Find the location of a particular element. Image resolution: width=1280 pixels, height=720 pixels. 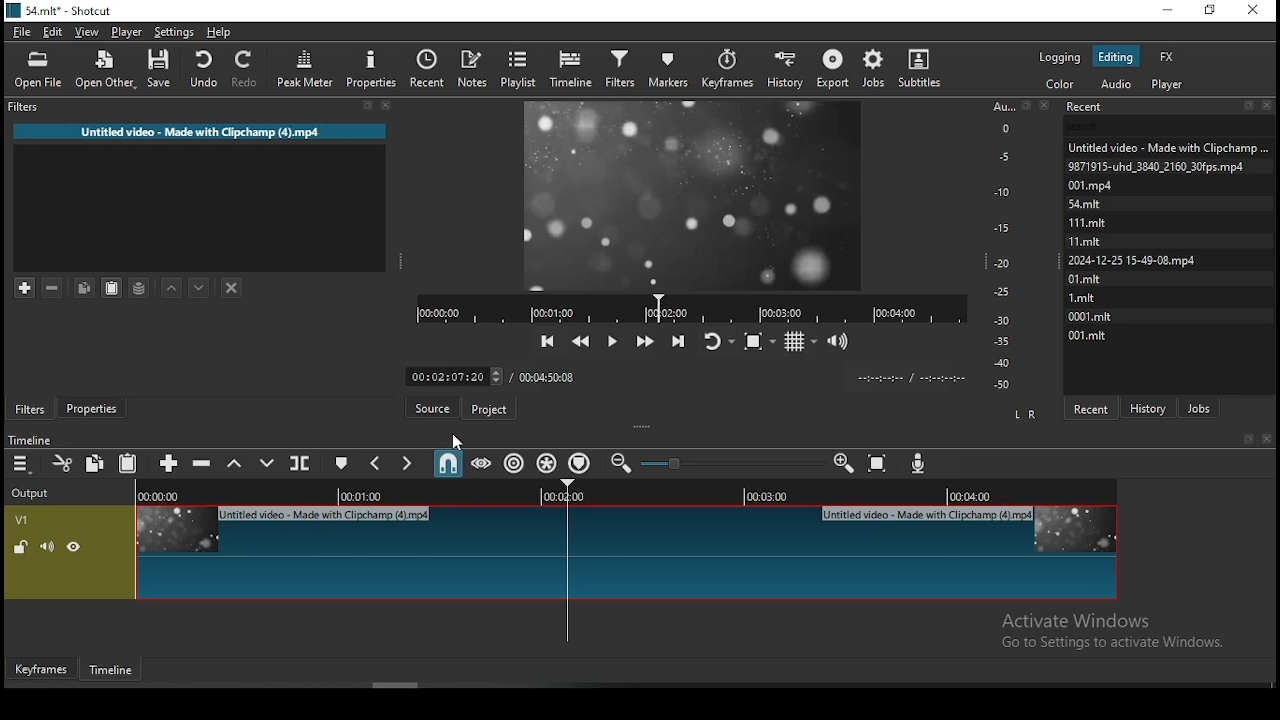

(Un)lock is located at coordinates (21, 546).